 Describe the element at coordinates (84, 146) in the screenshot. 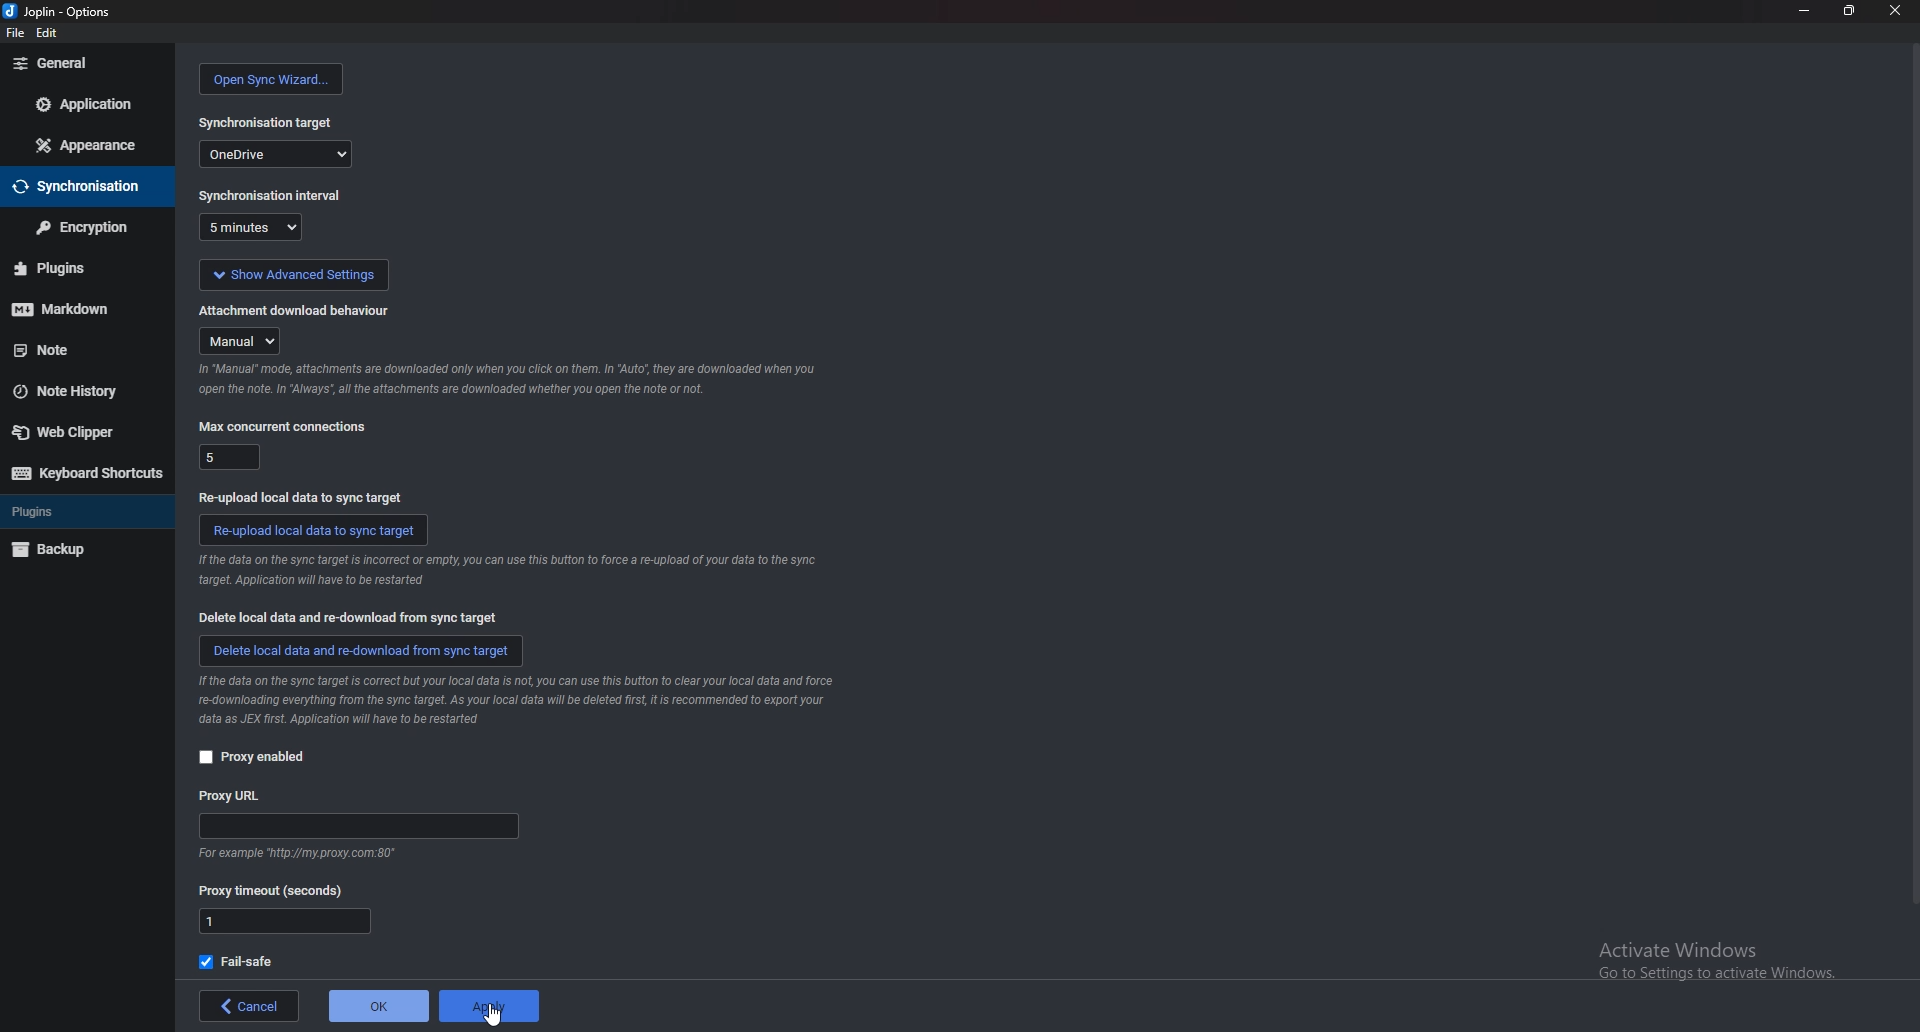

I see `appearance` at that location.